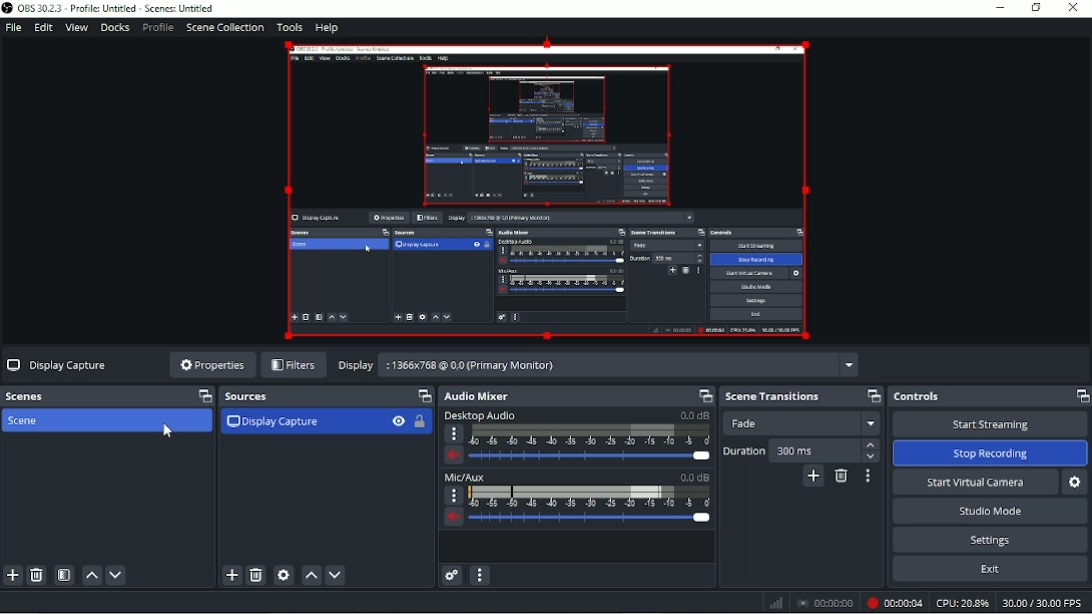 This screenshot has width=1092, height=614. I want to click on Controls, so click(919, 397).